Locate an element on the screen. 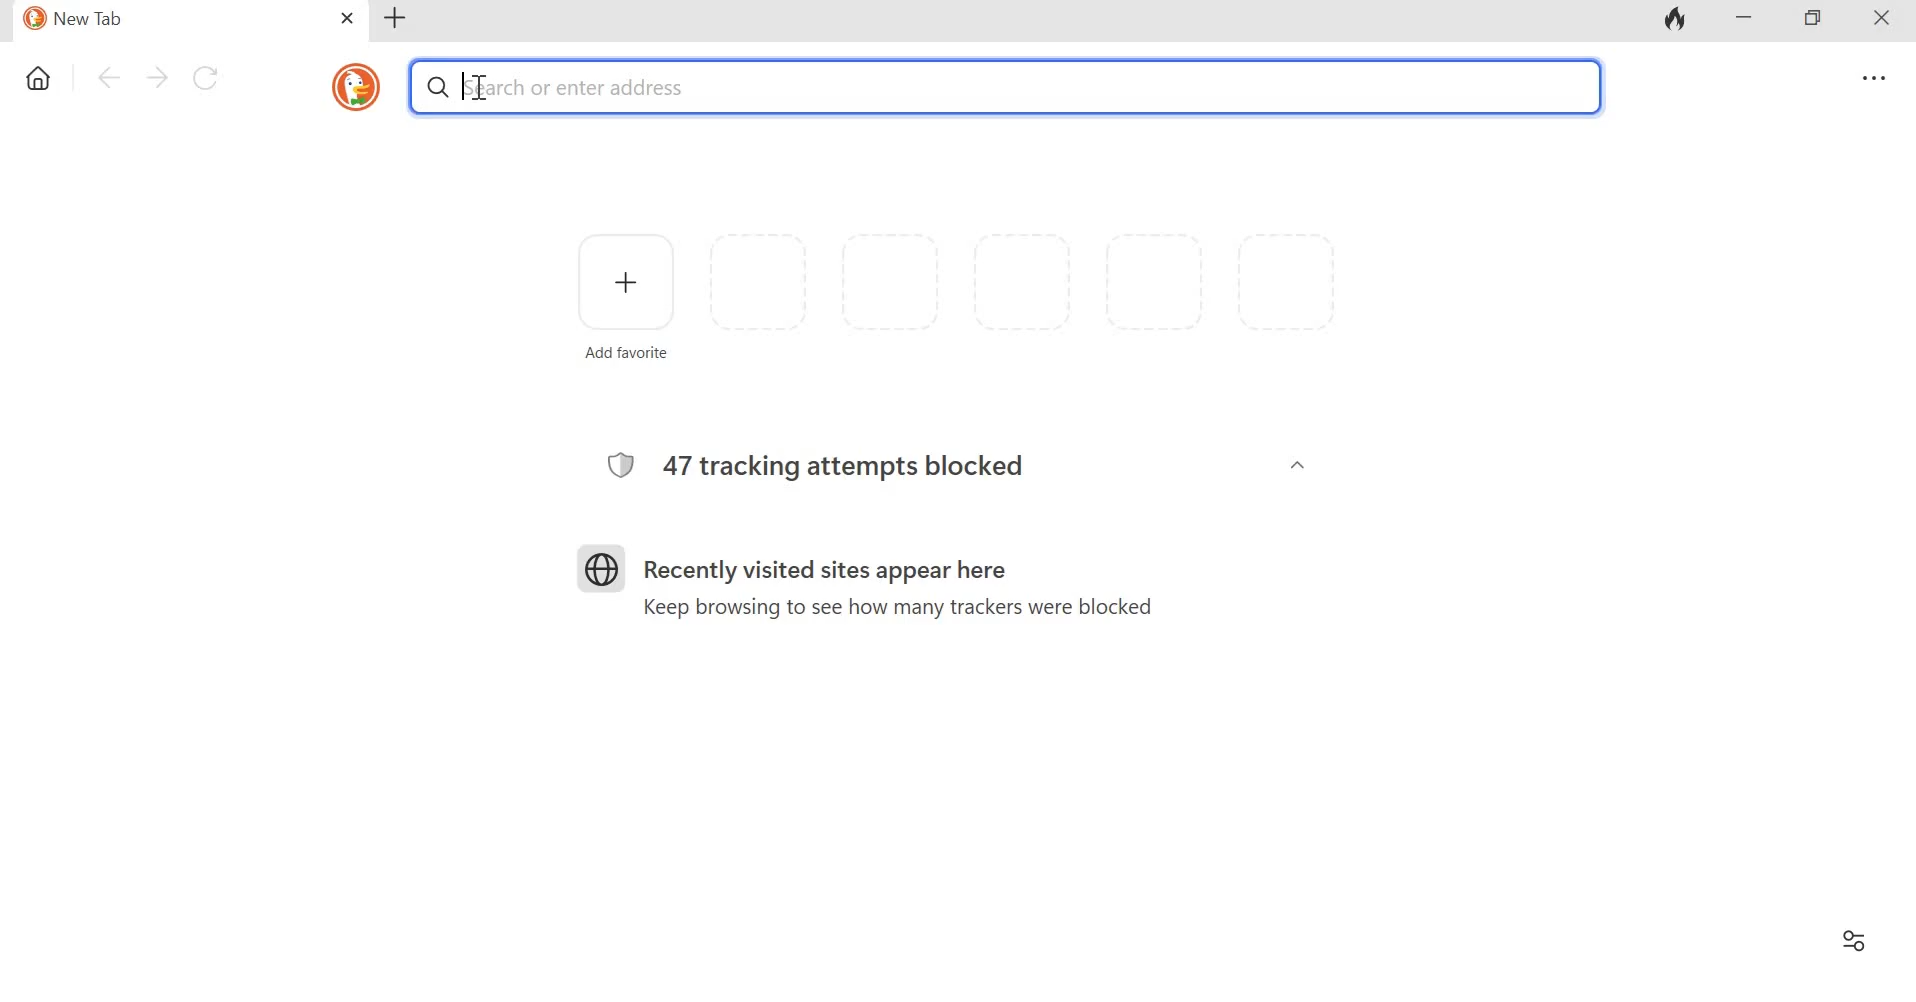  duckduckgo icon is located at coordinates (351, 85).